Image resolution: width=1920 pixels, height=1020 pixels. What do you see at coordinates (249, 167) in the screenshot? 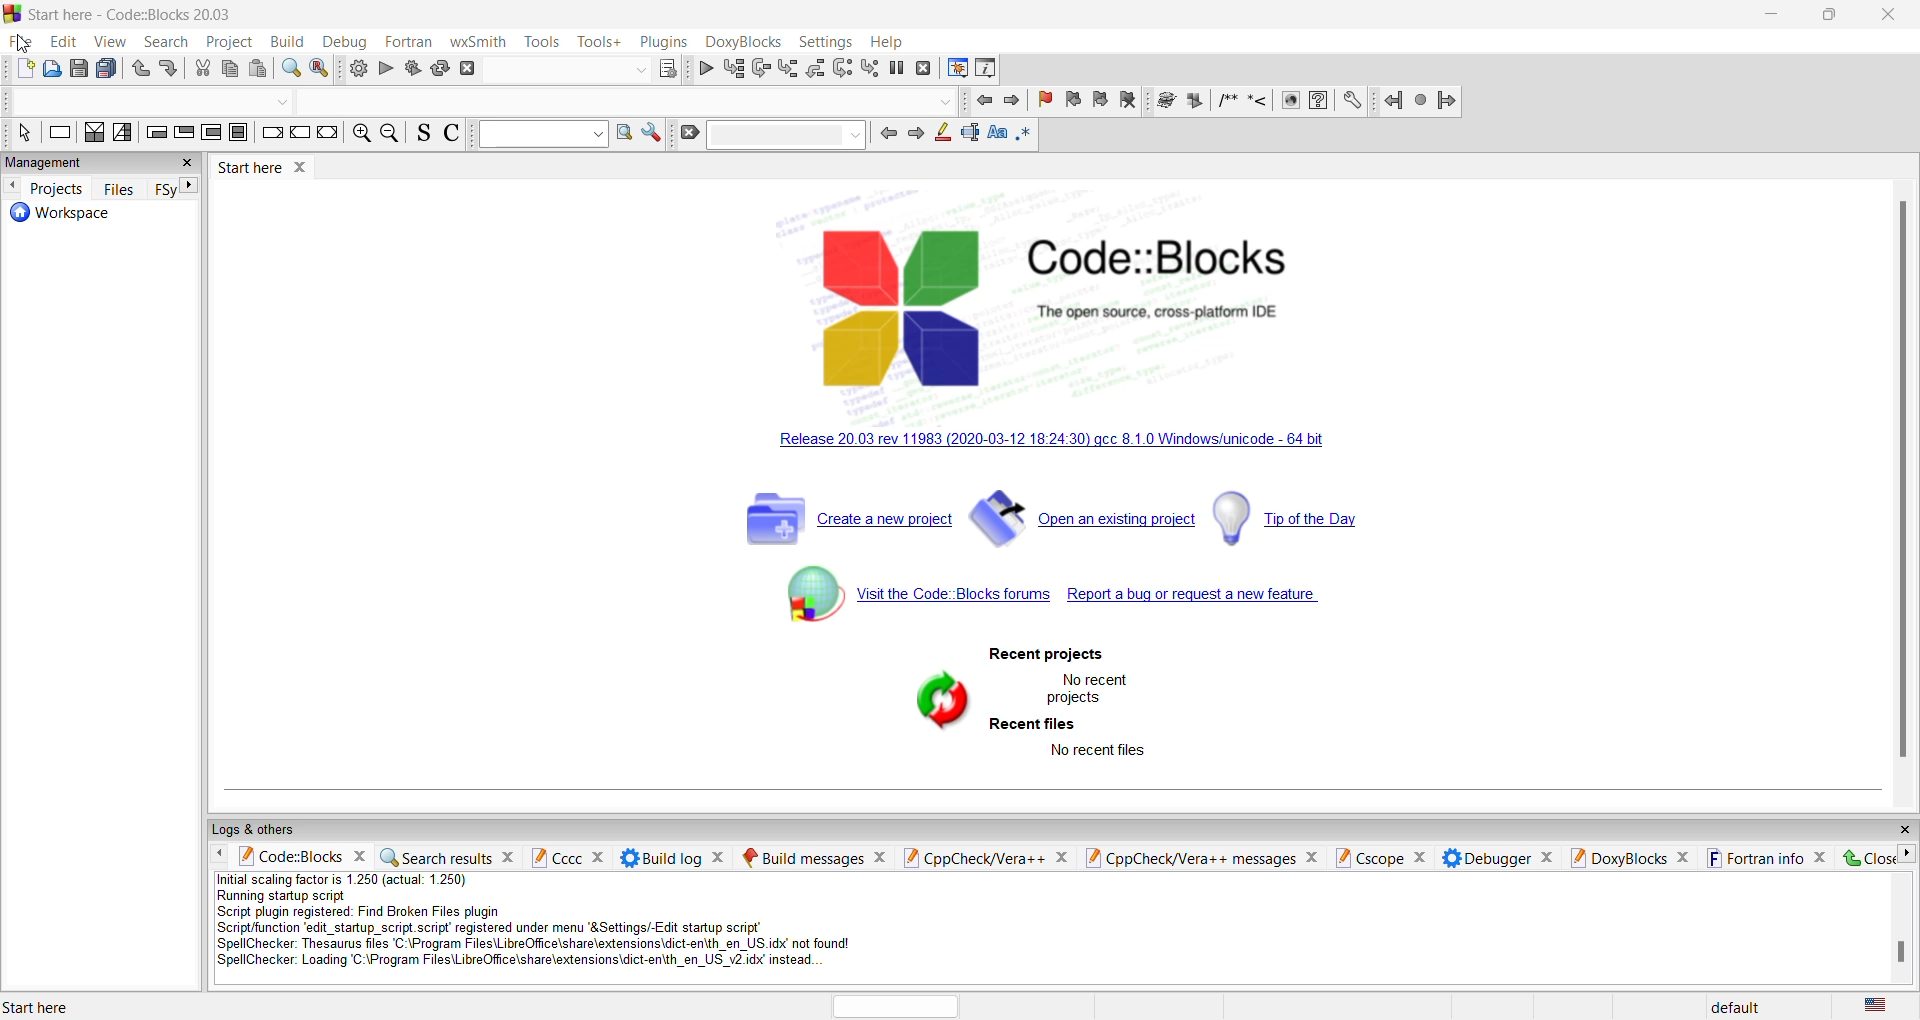
I see `start here tab` at bounding box center [249, 167].